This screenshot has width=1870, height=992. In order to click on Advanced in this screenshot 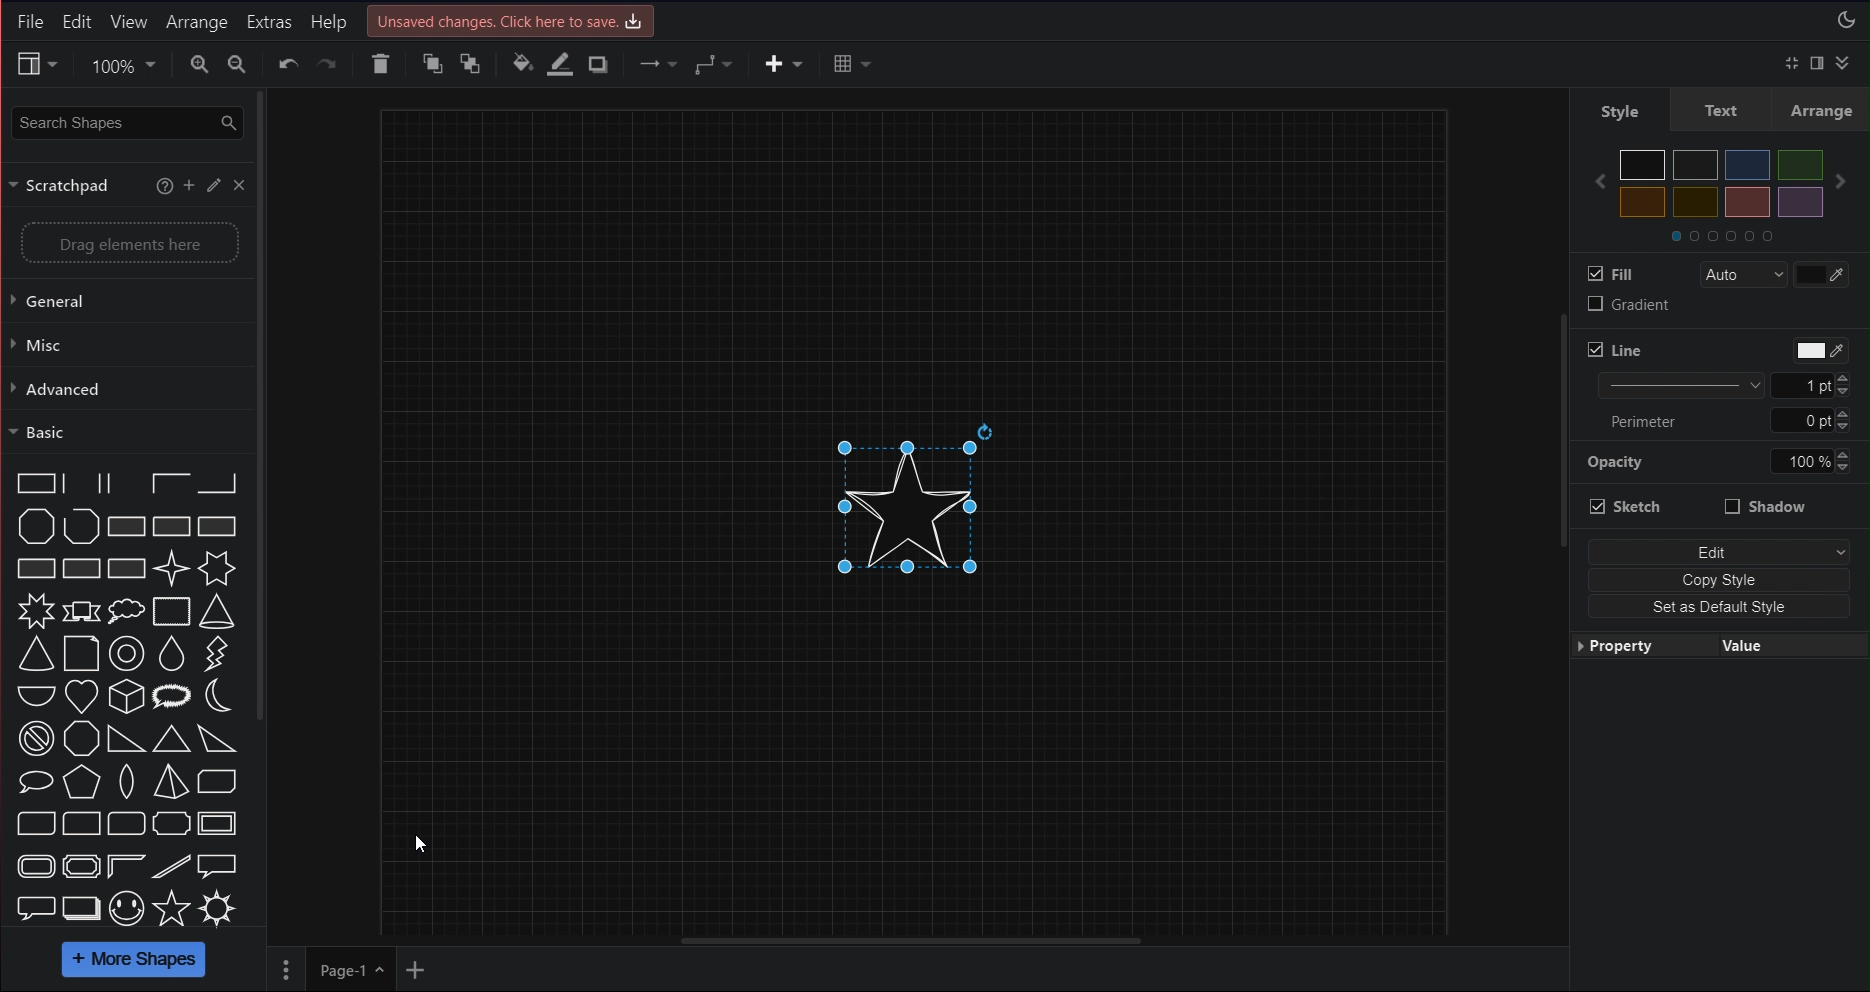, I will do `click(123, 387)`.